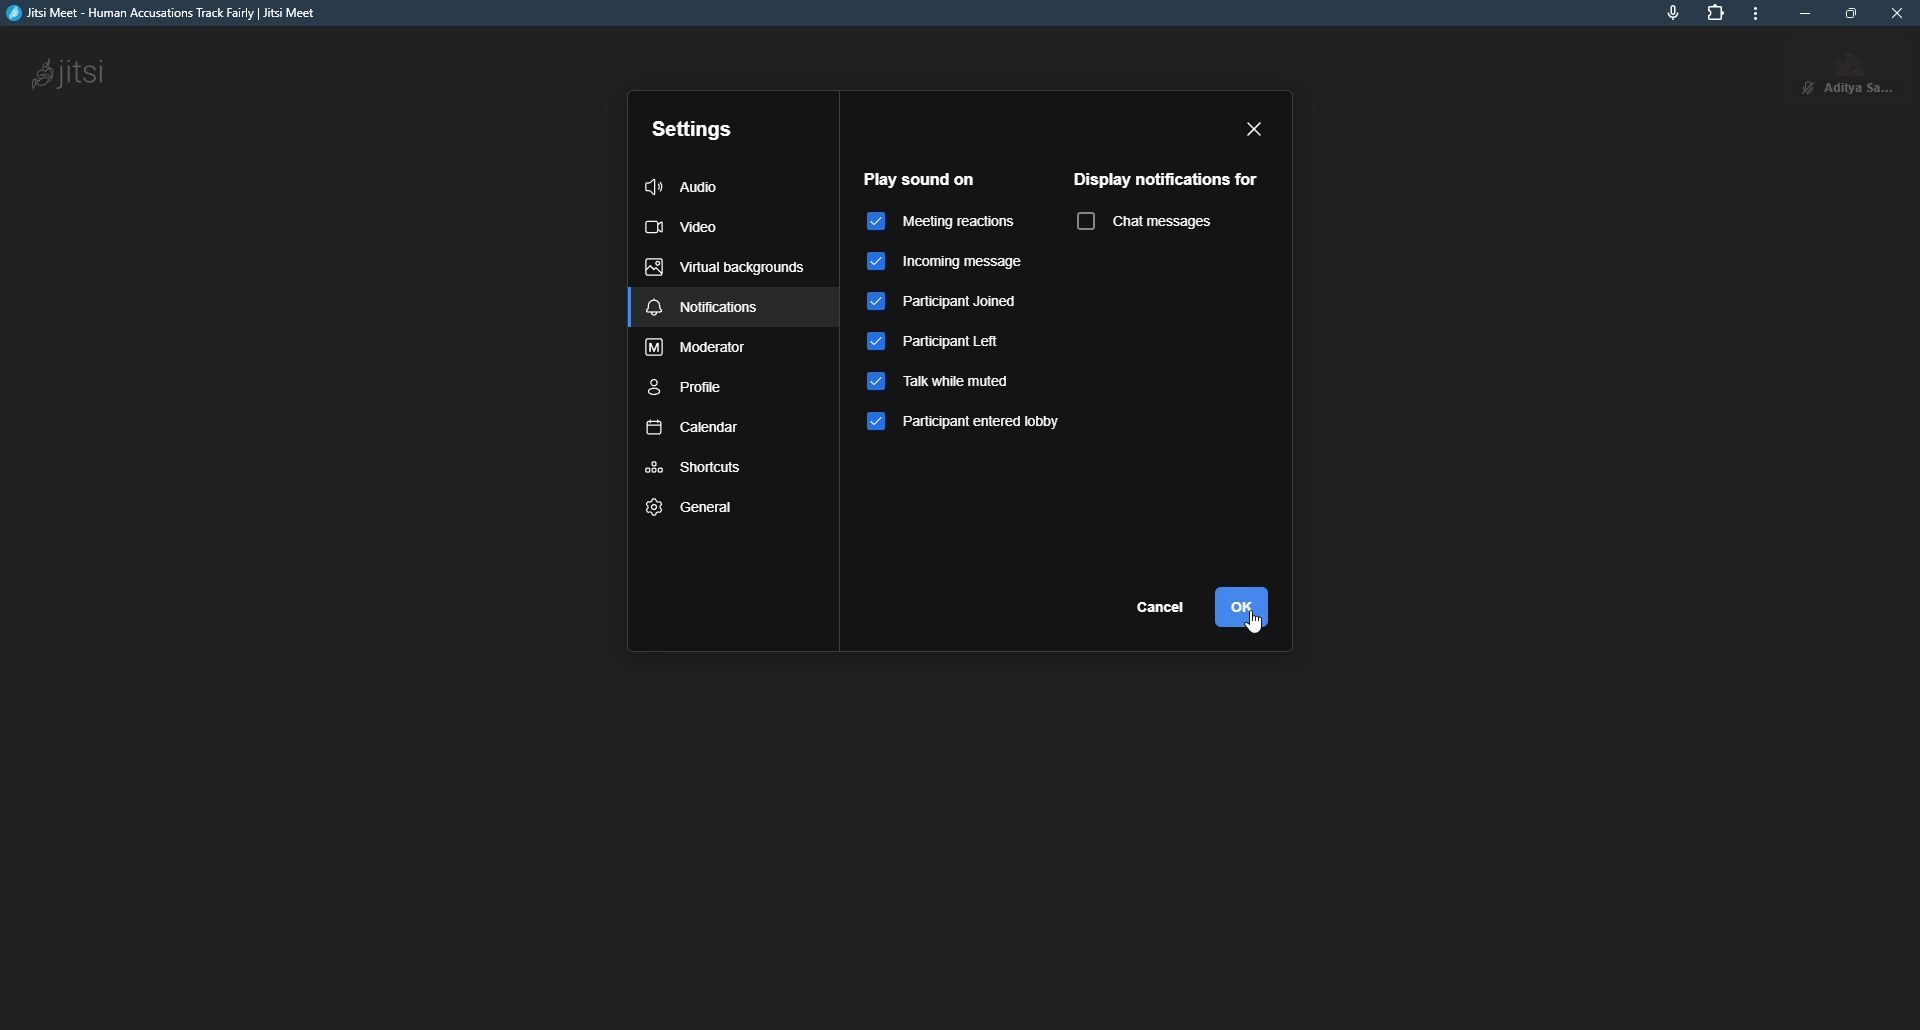 The height and width of the screenshot is (1030, 1920). Describe the element at coordinates (1245, 608) in the screenshot. I see `ok` at that location.